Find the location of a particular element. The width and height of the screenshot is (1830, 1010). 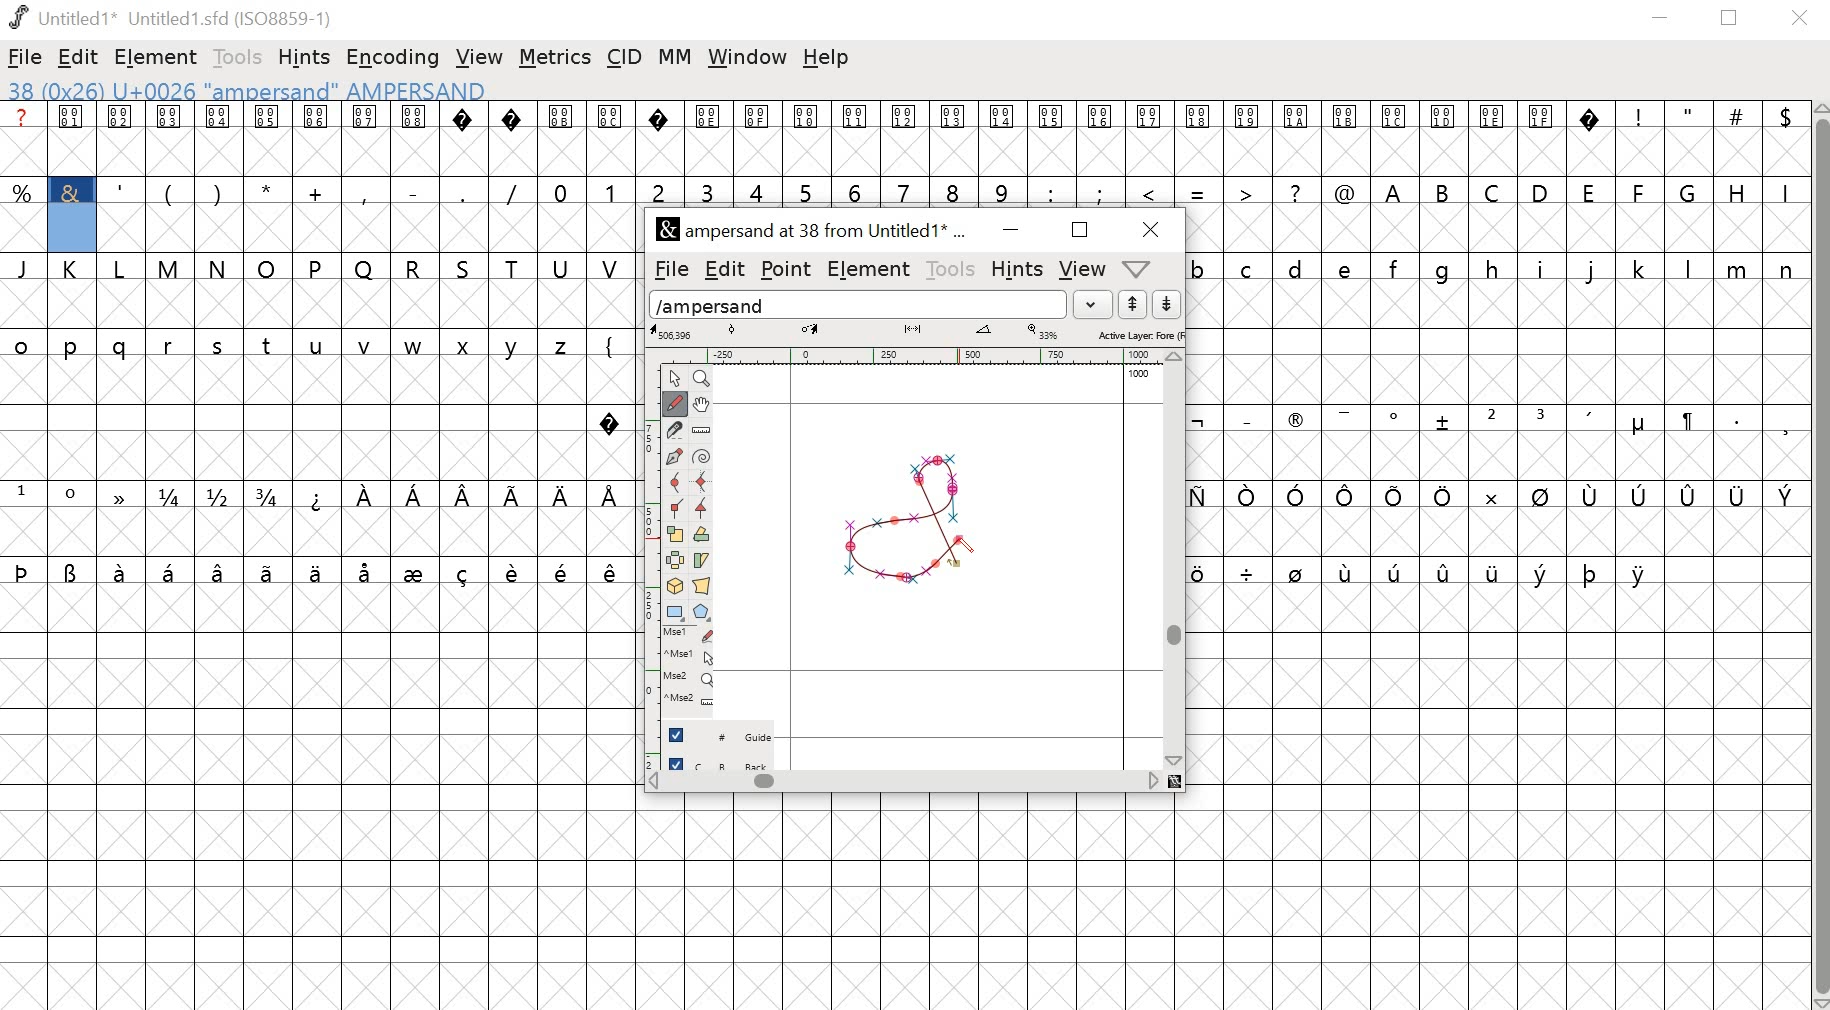

/ is located at coordinates (512, 191).